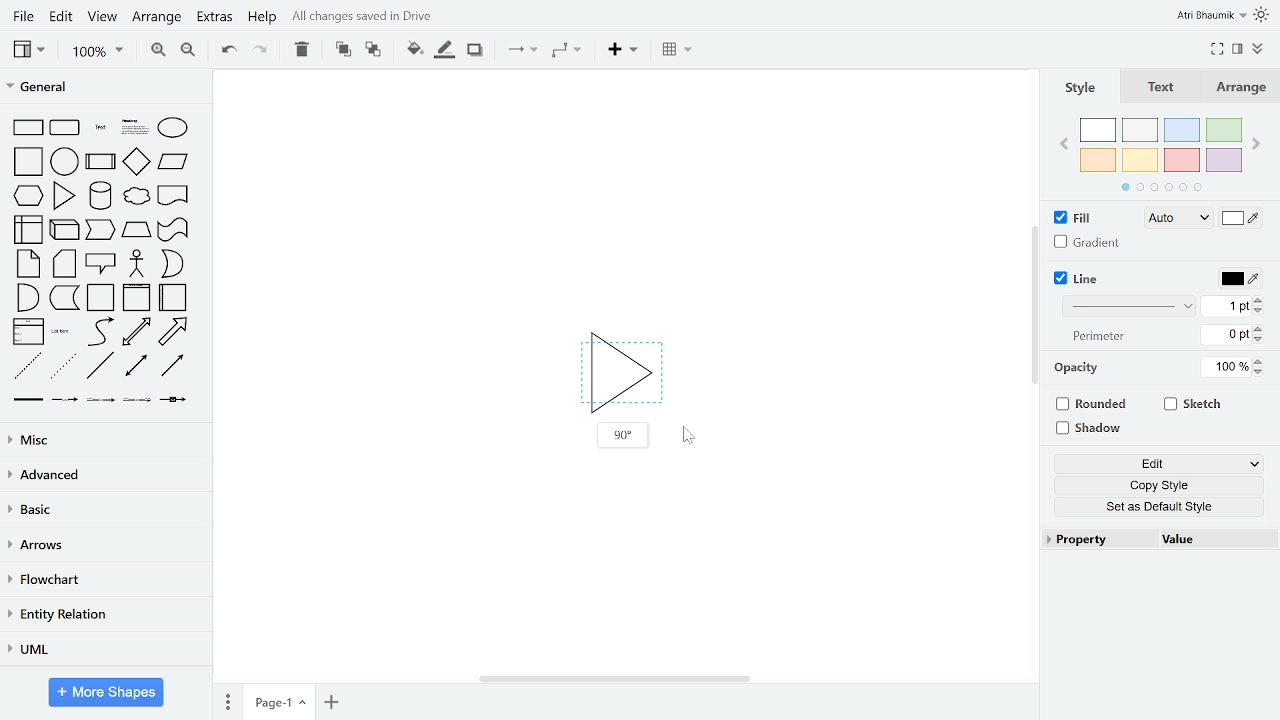 Image resolution: width=1280 pixels, height=720 pixels. What do you see at coordinates (1226, 129) in the screenshot?
I see `green` at bounding box center [1226, 129].